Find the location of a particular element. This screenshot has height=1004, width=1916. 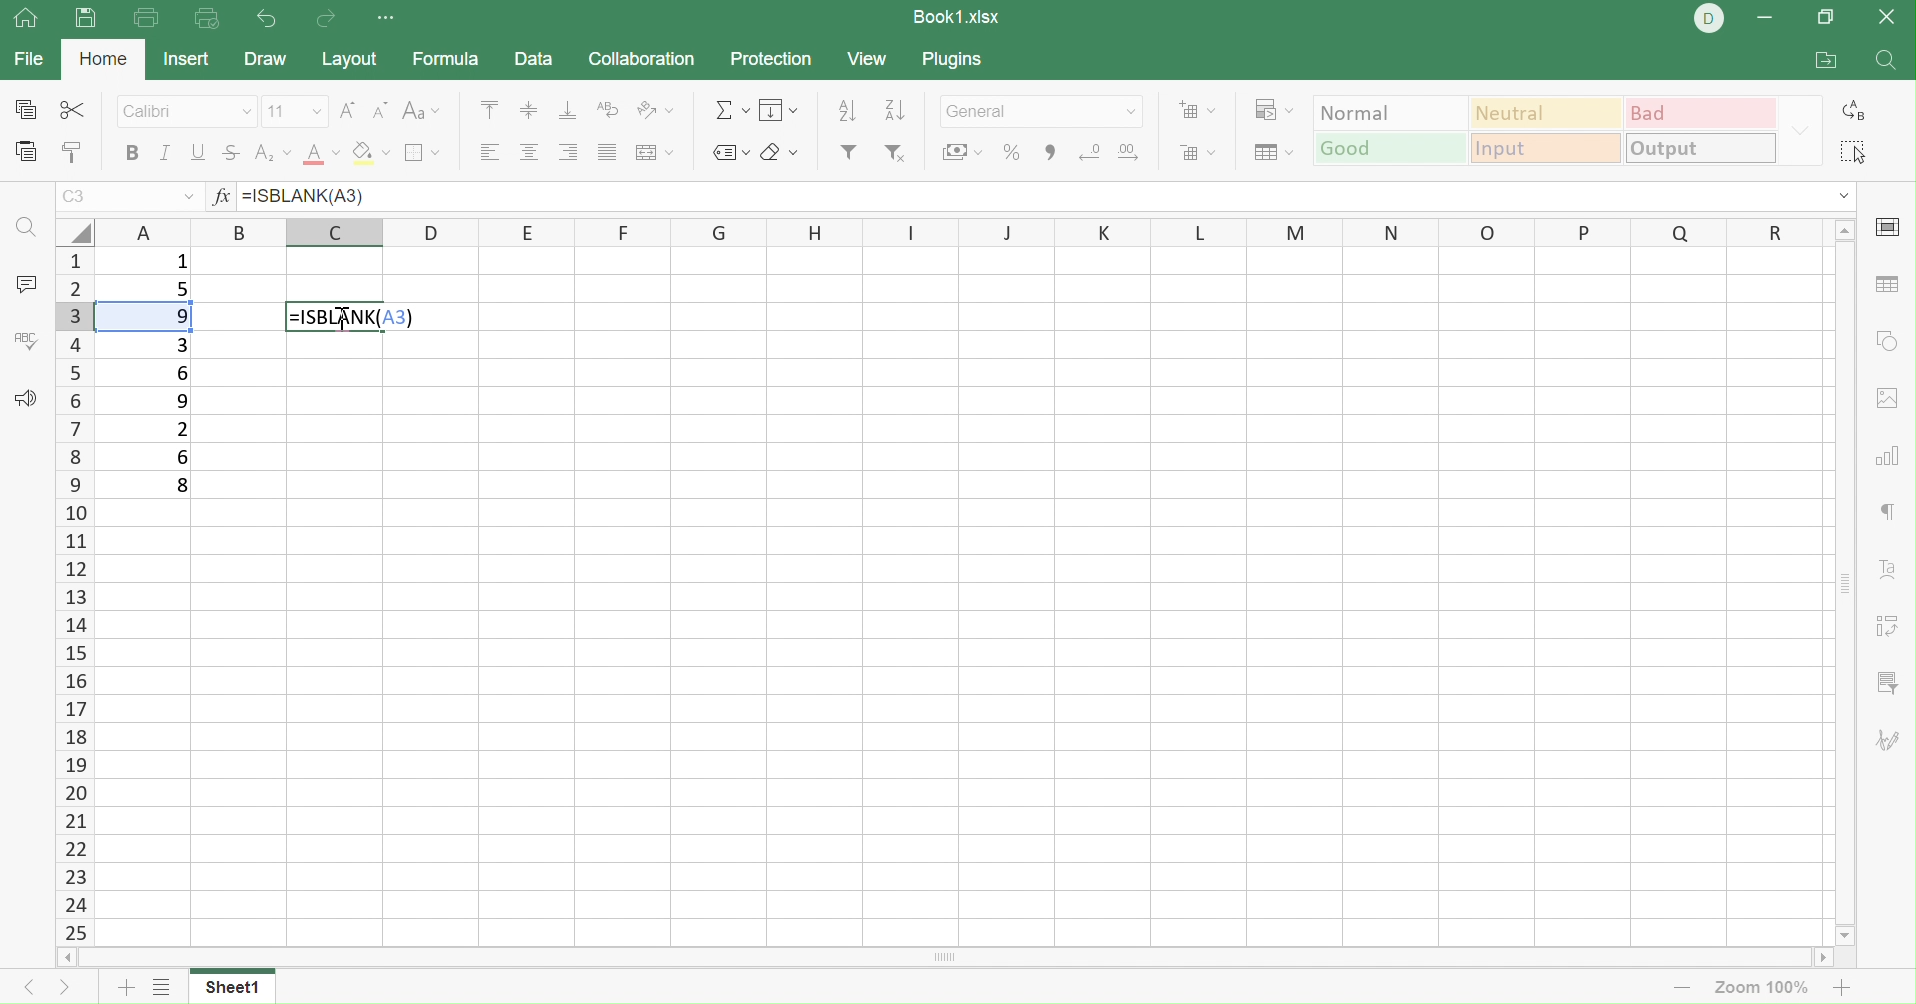

Italic is located at coordinates (165, 151).